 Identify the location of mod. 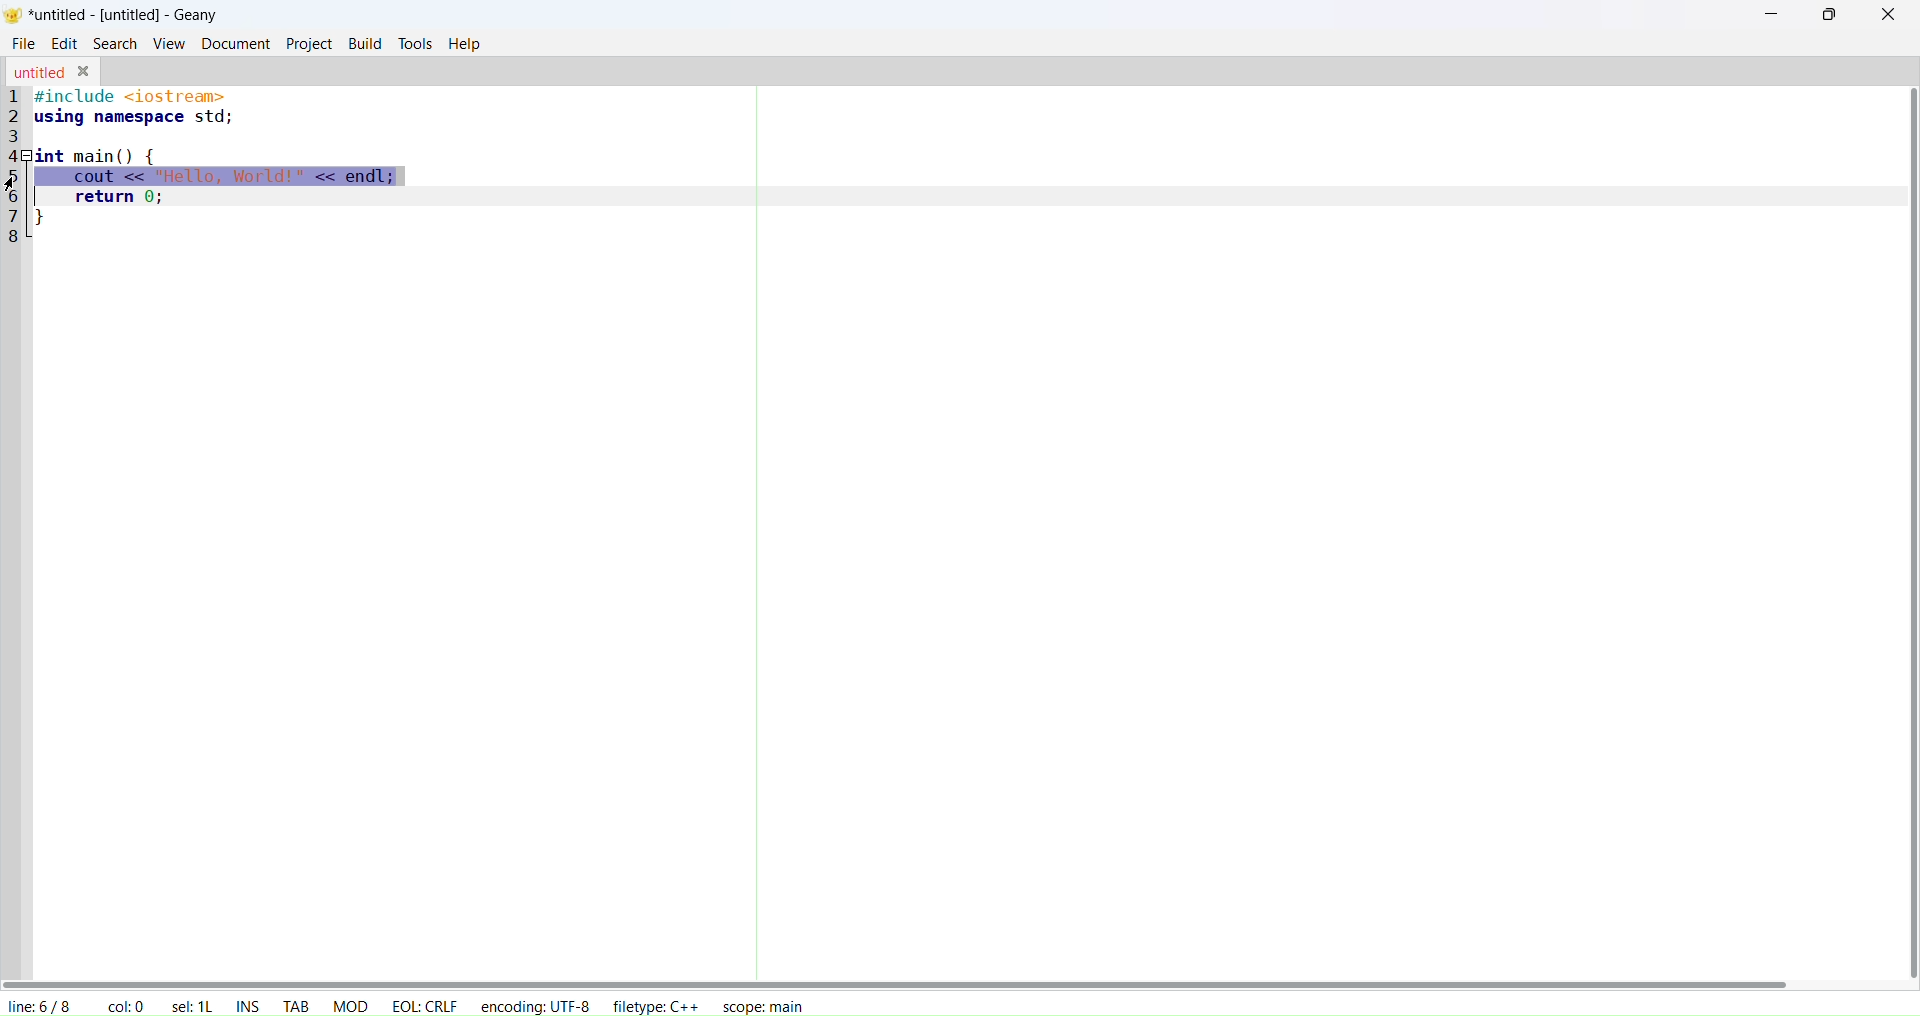
(351, 1004).